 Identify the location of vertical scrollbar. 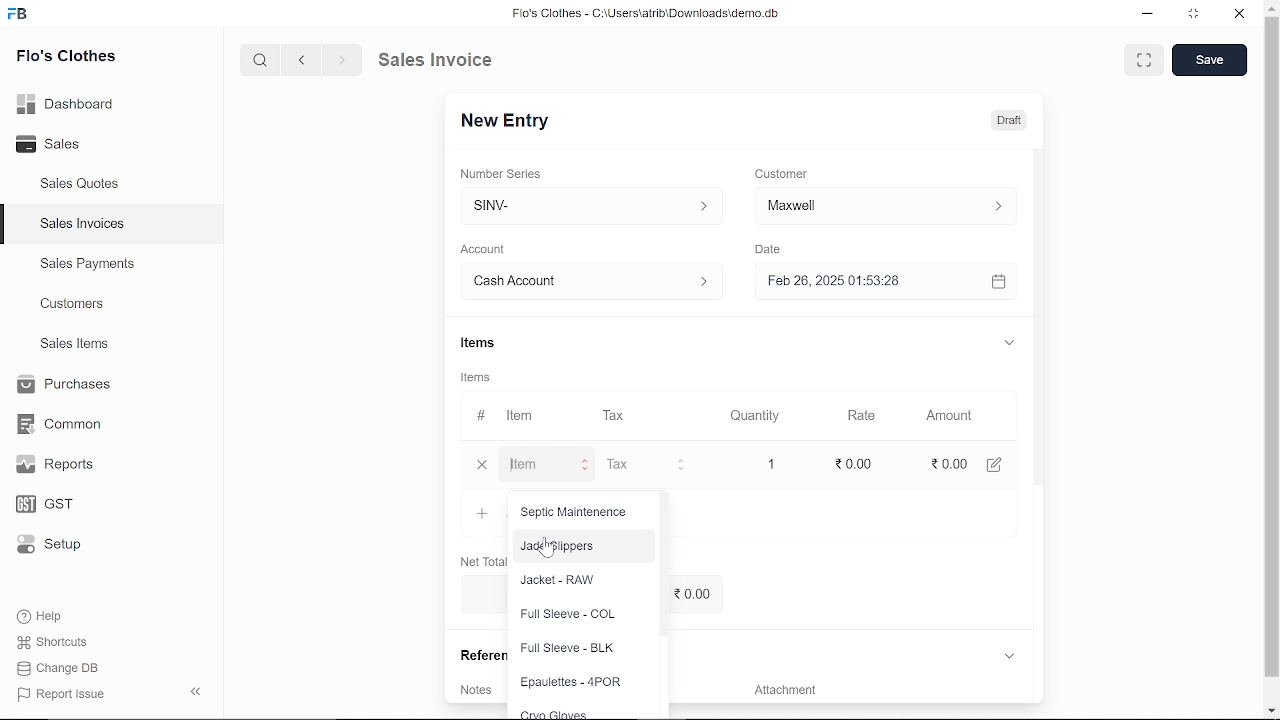
(1048, 329).